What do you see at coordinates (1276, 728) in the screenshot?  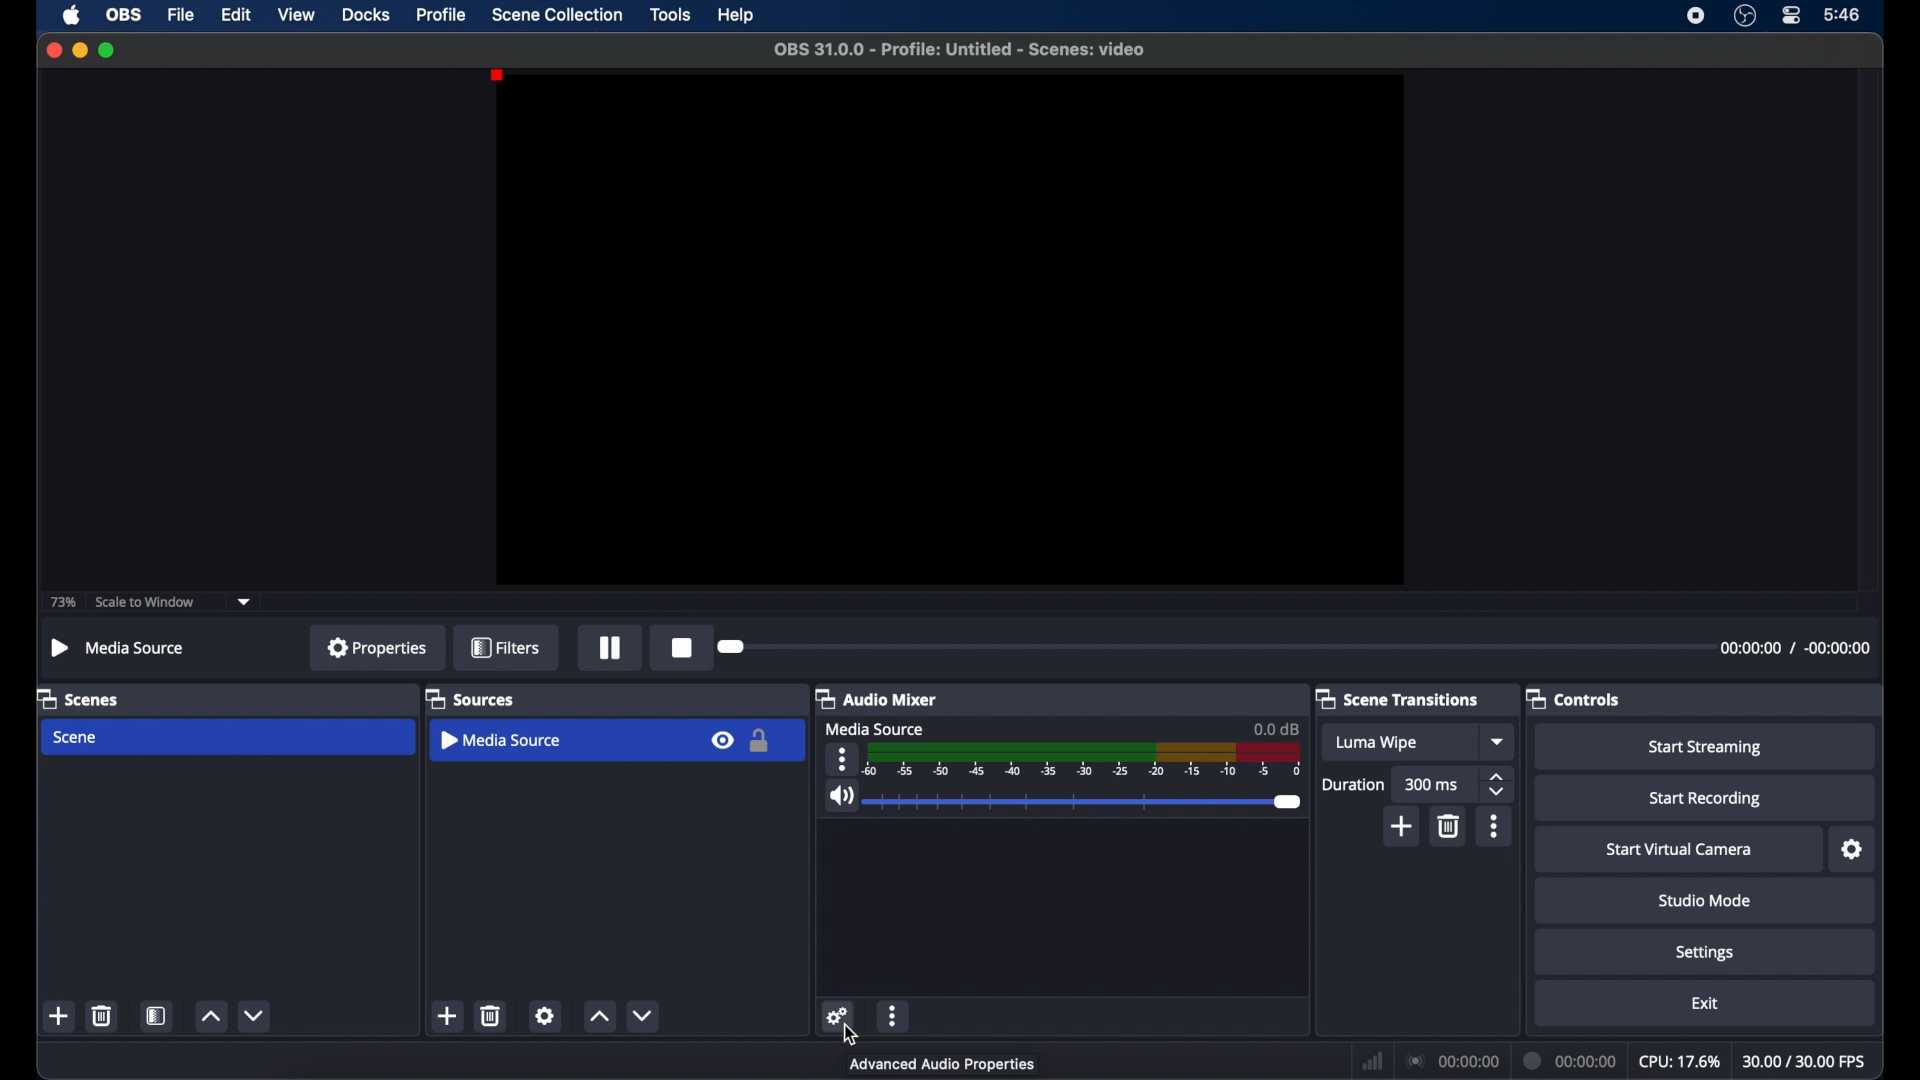 I see `0.0 db` at bounding box center [1276, 728].